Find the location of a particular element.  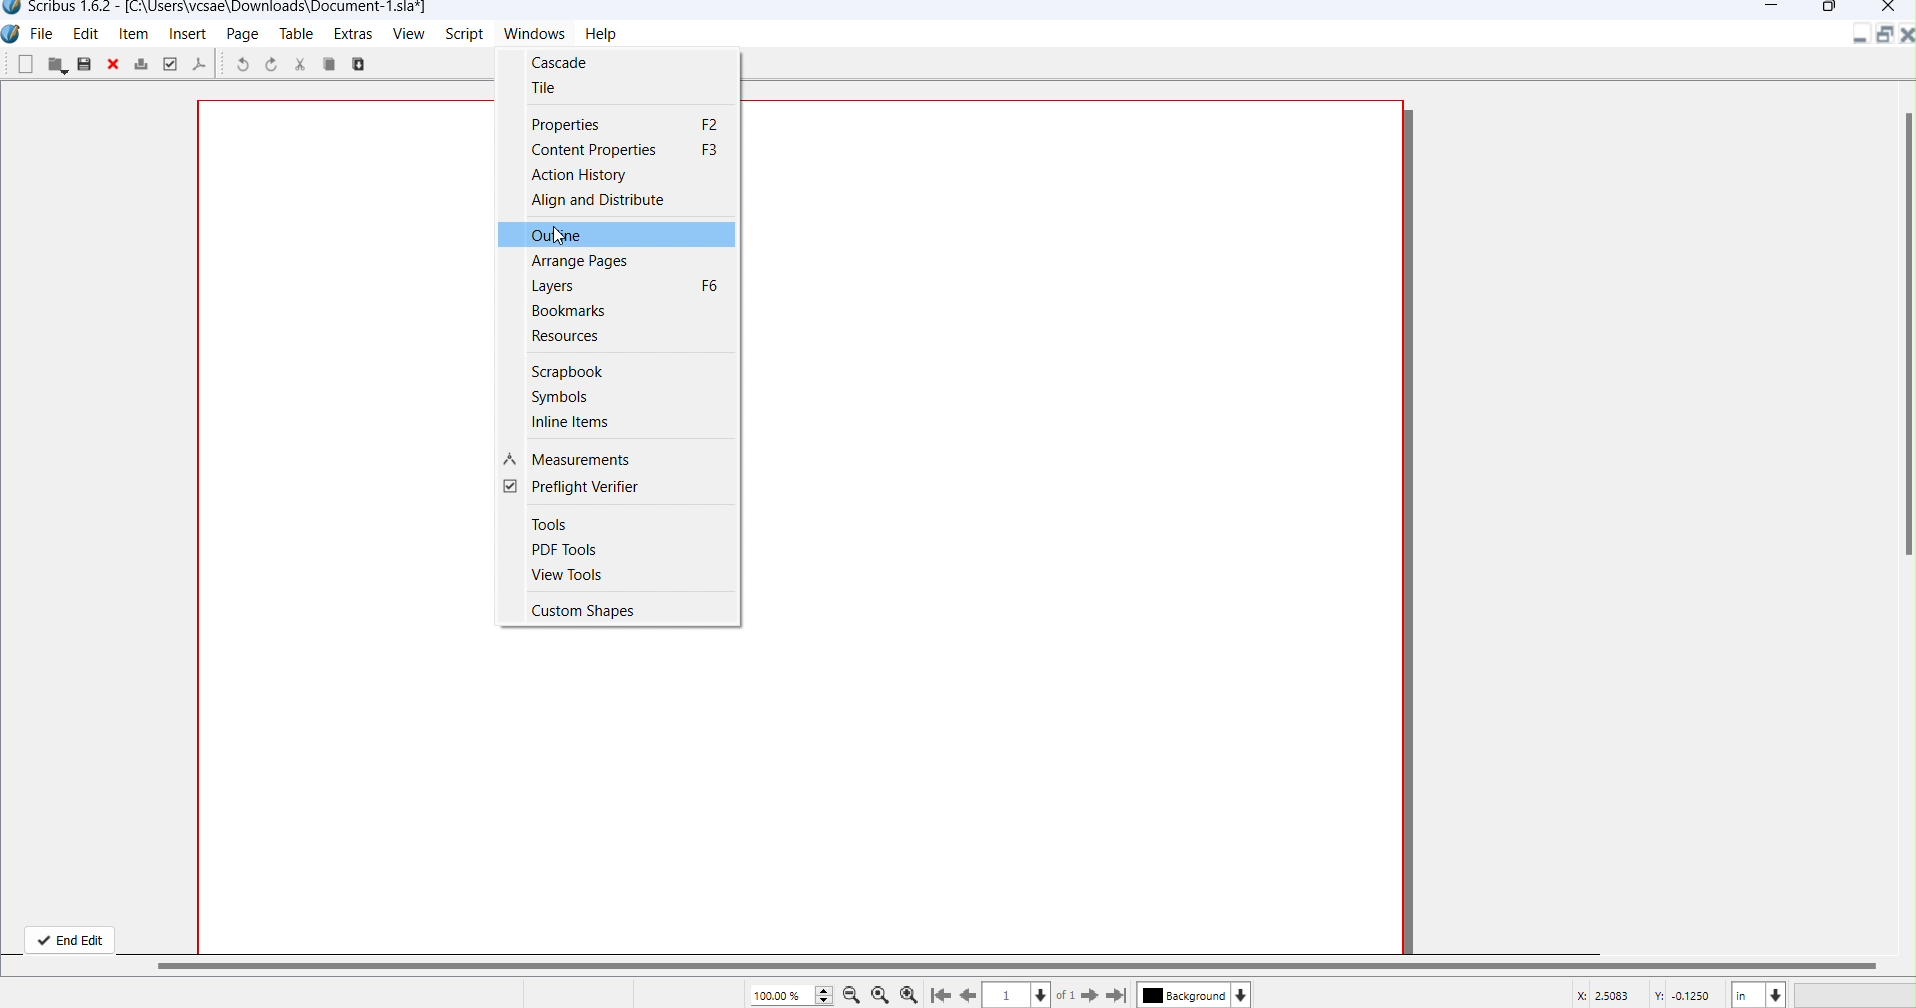

go to top is located at coordinates (939, 996).